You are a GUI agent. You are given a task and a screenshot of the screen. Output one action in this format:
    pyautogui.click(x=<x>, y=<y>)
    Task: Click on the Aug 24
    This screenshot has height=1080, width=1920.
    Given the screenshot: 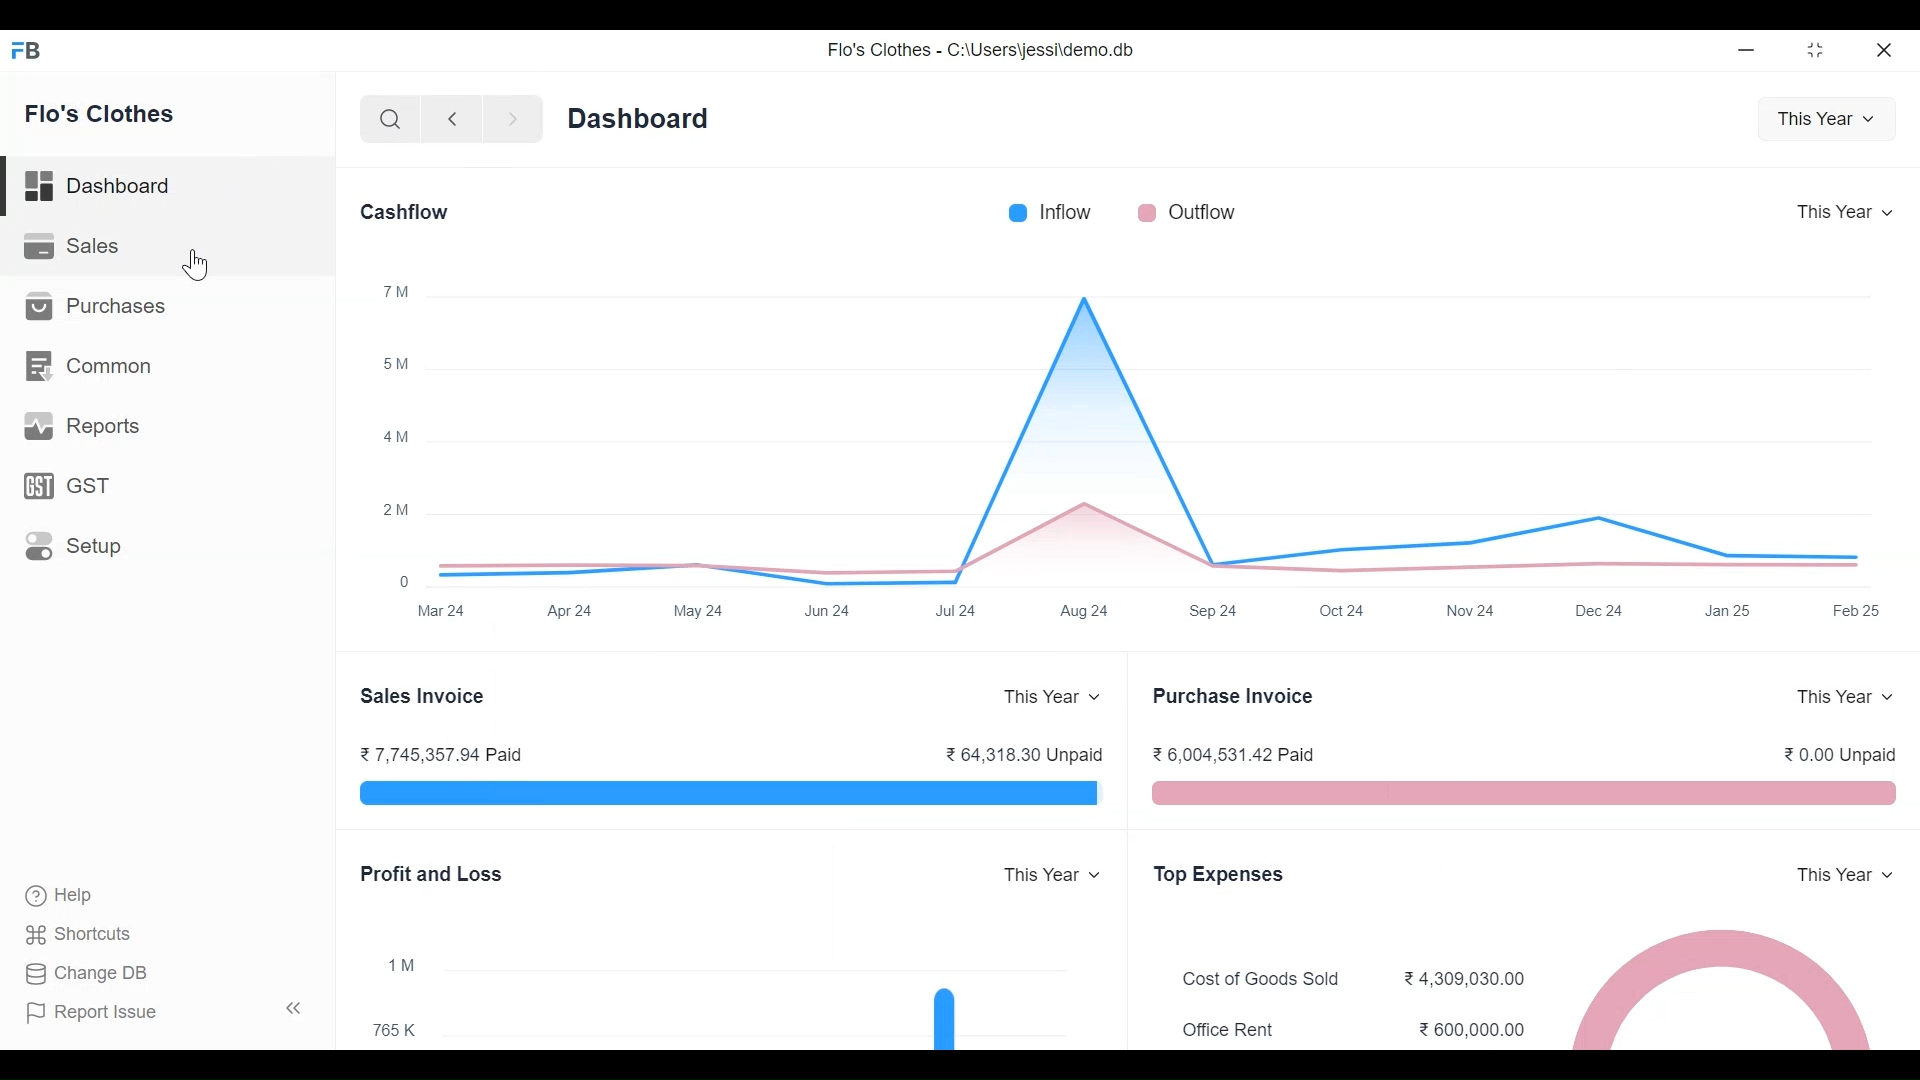 What is the action you would take?
    pyautogui.click(x=1084, y=609)
    